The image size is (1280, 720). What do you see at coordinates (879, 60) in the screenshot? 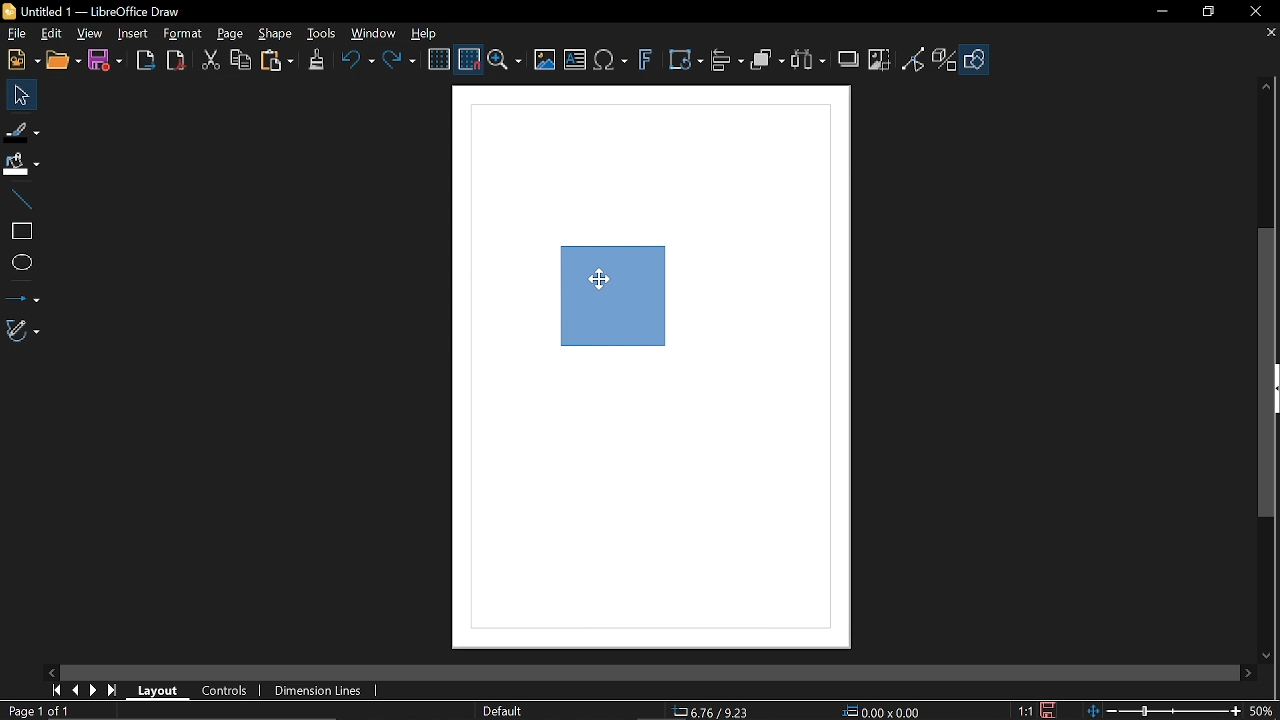
I see `Crop` at bounding box center [879, 60].